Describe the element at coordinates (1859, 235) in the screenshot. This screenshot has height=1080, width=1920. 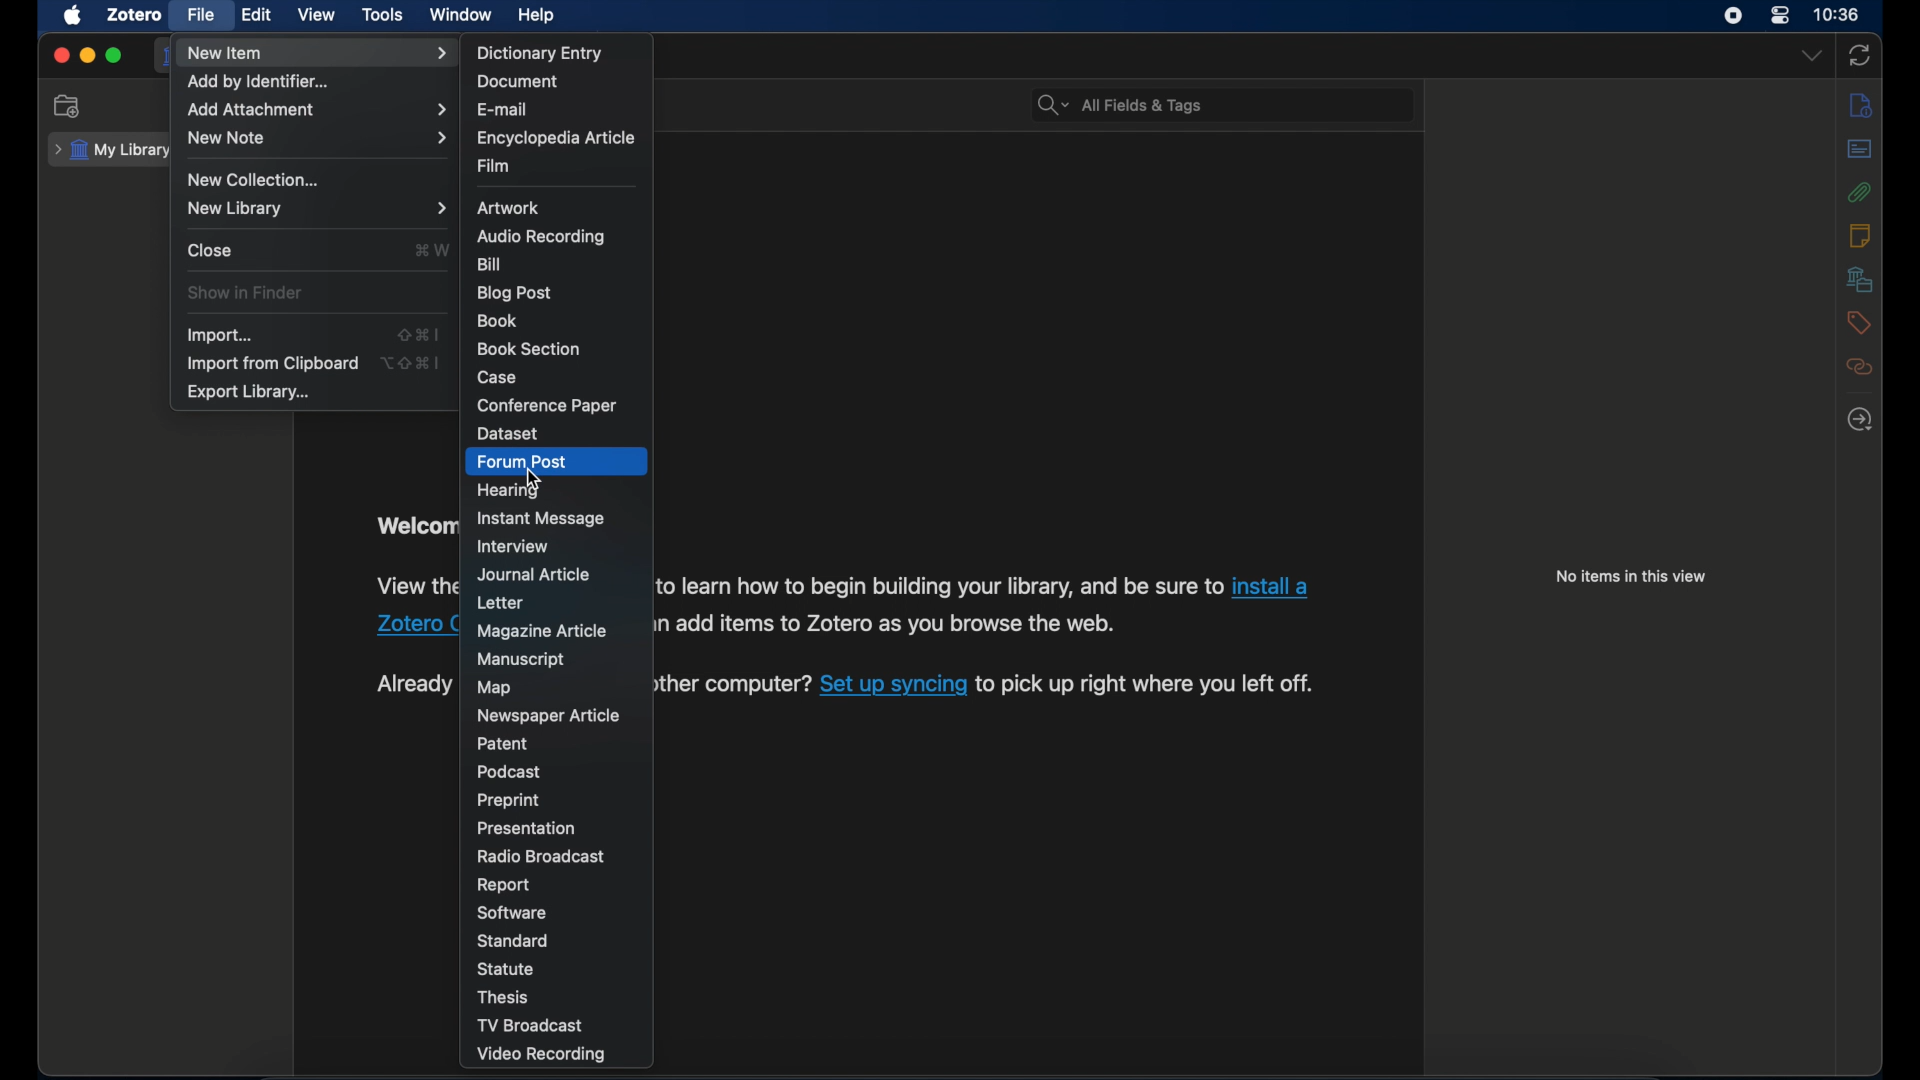
I see `notes` at that location.